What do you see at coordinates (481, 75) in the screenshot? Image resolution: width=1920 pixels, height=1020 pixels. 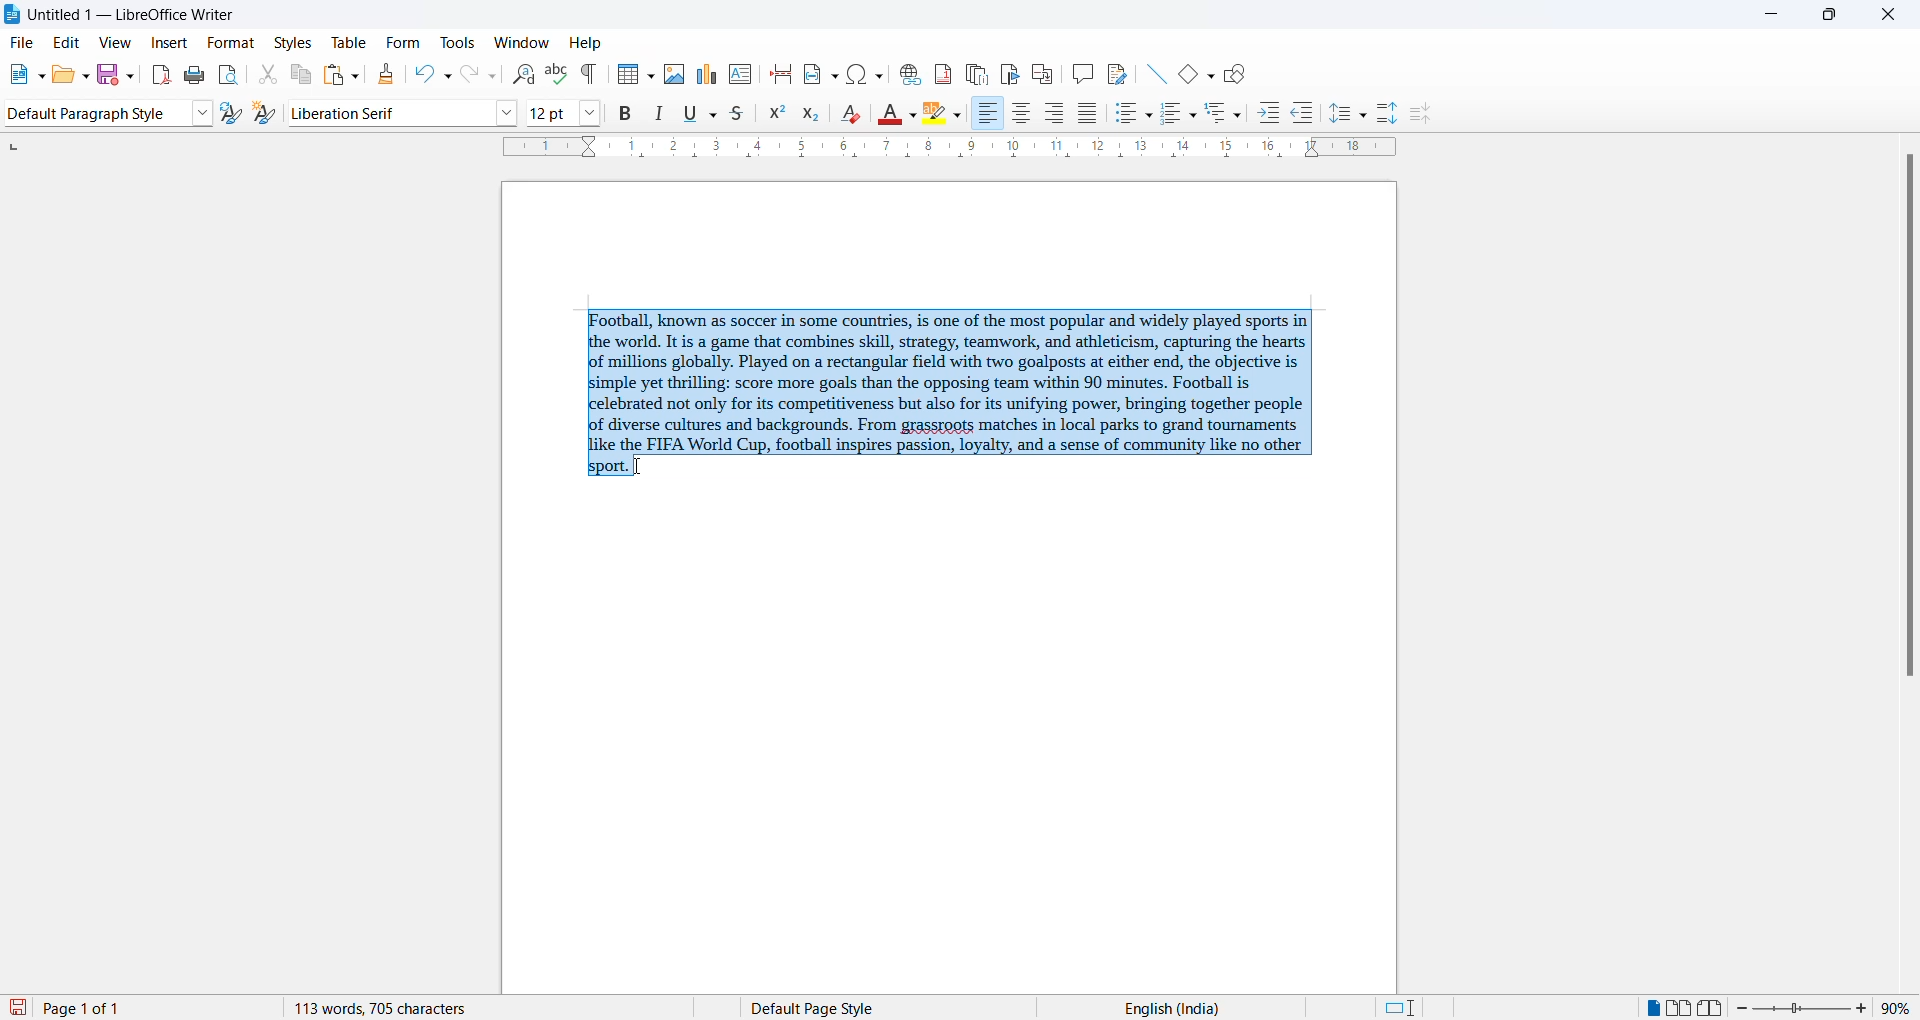 I see `redo` at bounding box center [481, 75].